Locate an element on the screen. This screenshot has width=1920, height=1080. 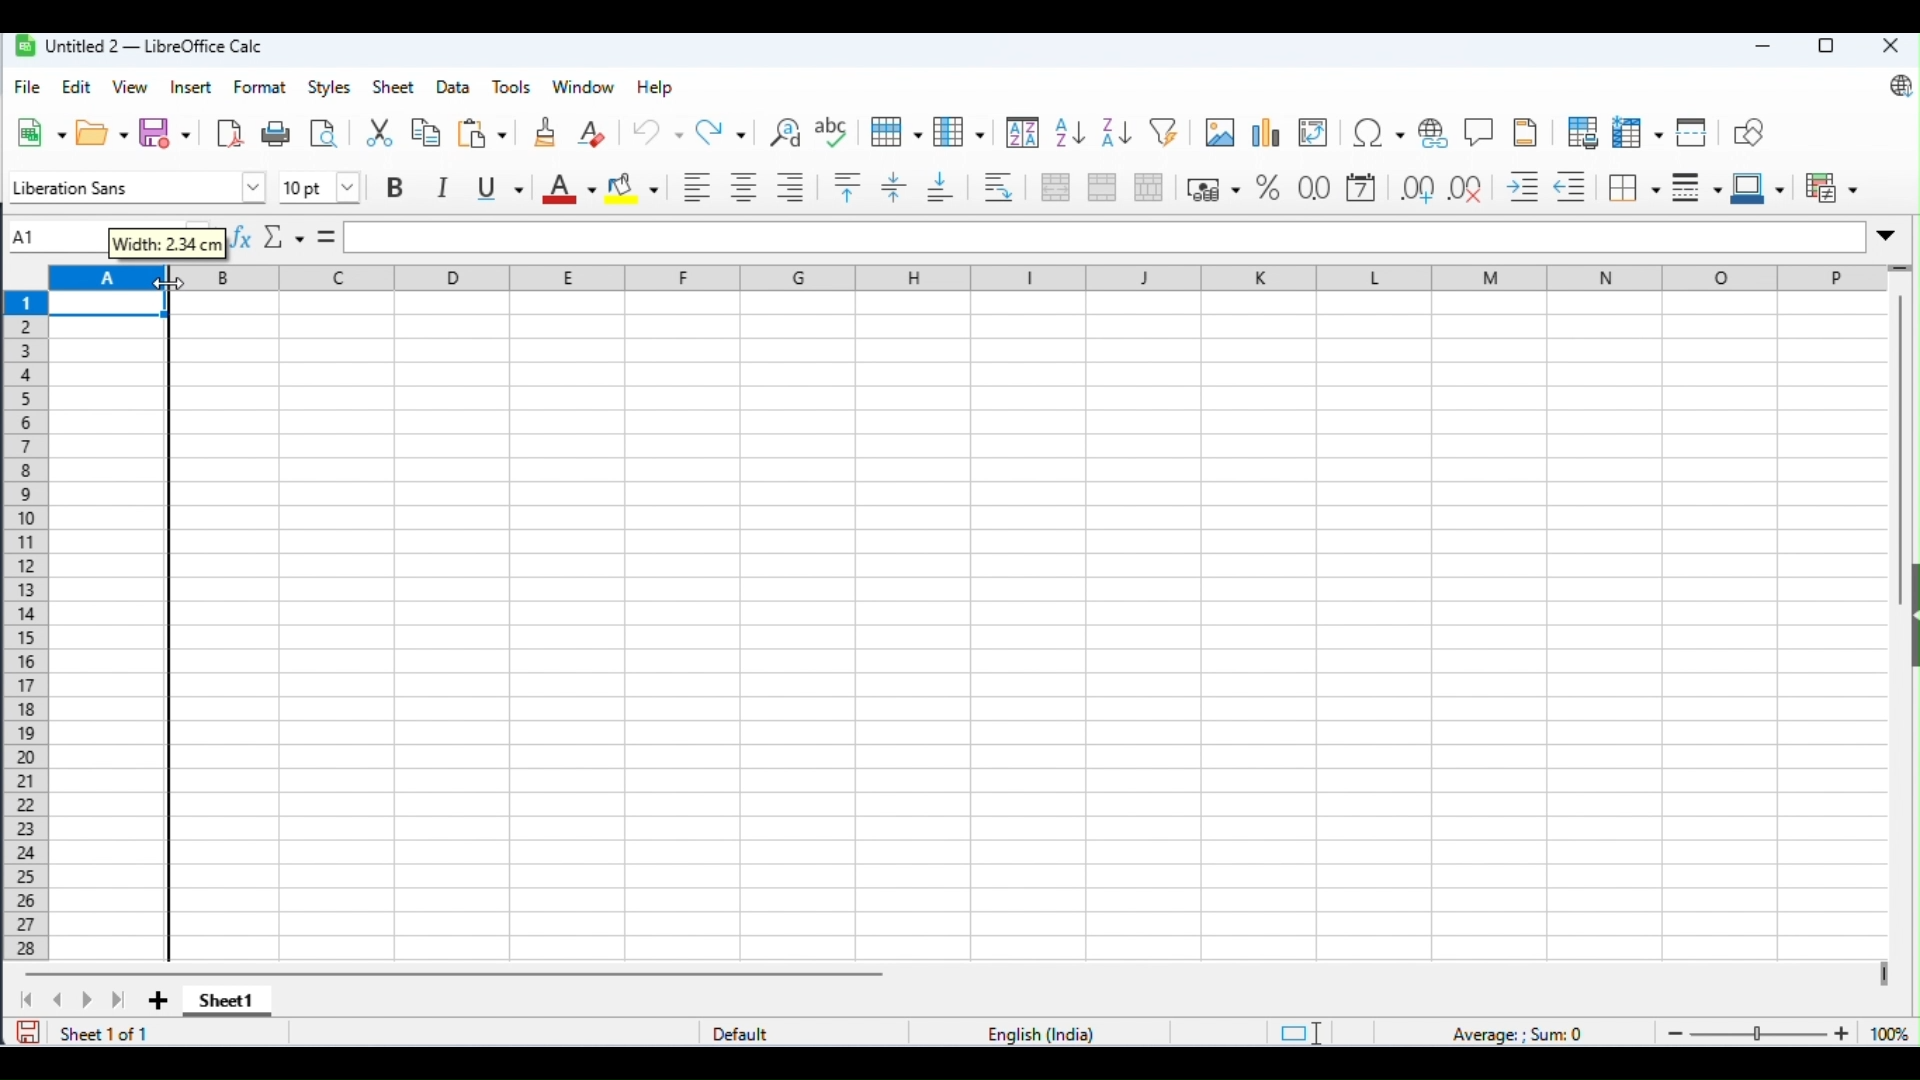
drag to view next columns is located at coordinates (1883, 971).